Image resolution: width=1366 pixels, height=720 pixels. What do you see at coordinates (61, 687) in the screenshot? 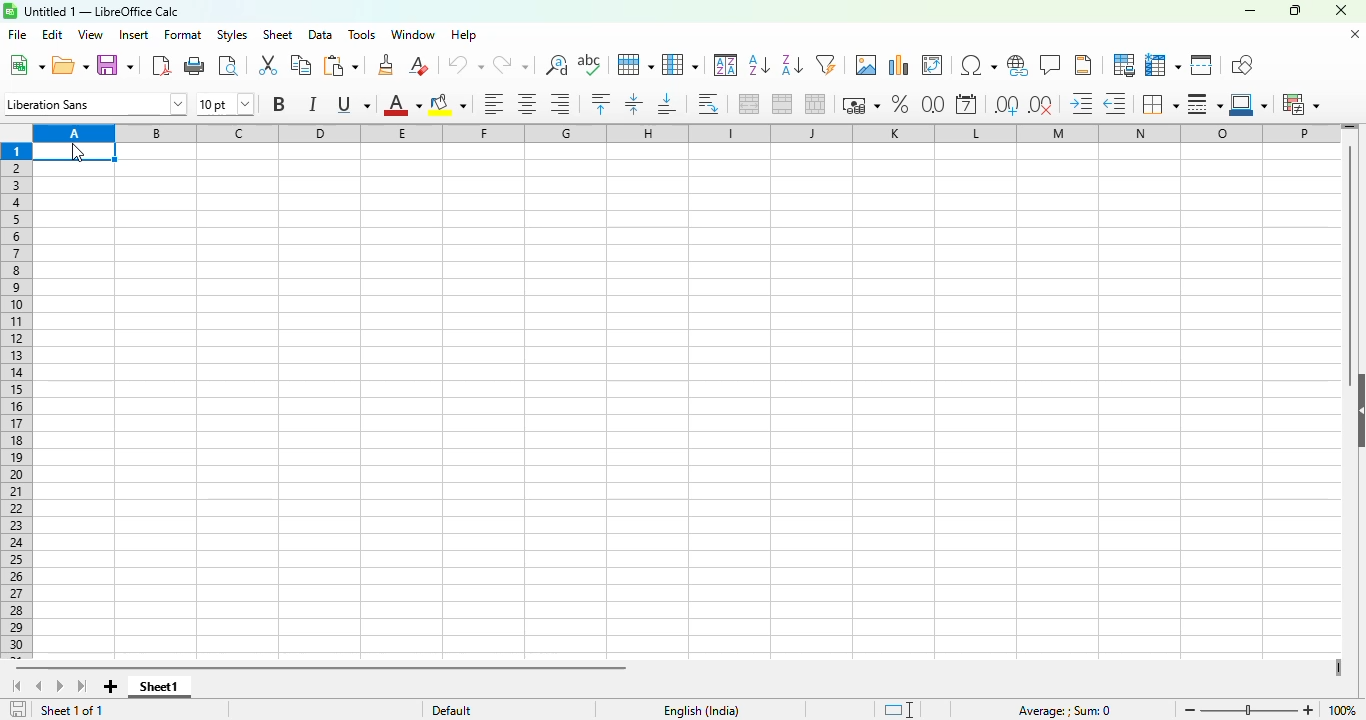
I see `scroll to next page` at bounding box center [61, 687].